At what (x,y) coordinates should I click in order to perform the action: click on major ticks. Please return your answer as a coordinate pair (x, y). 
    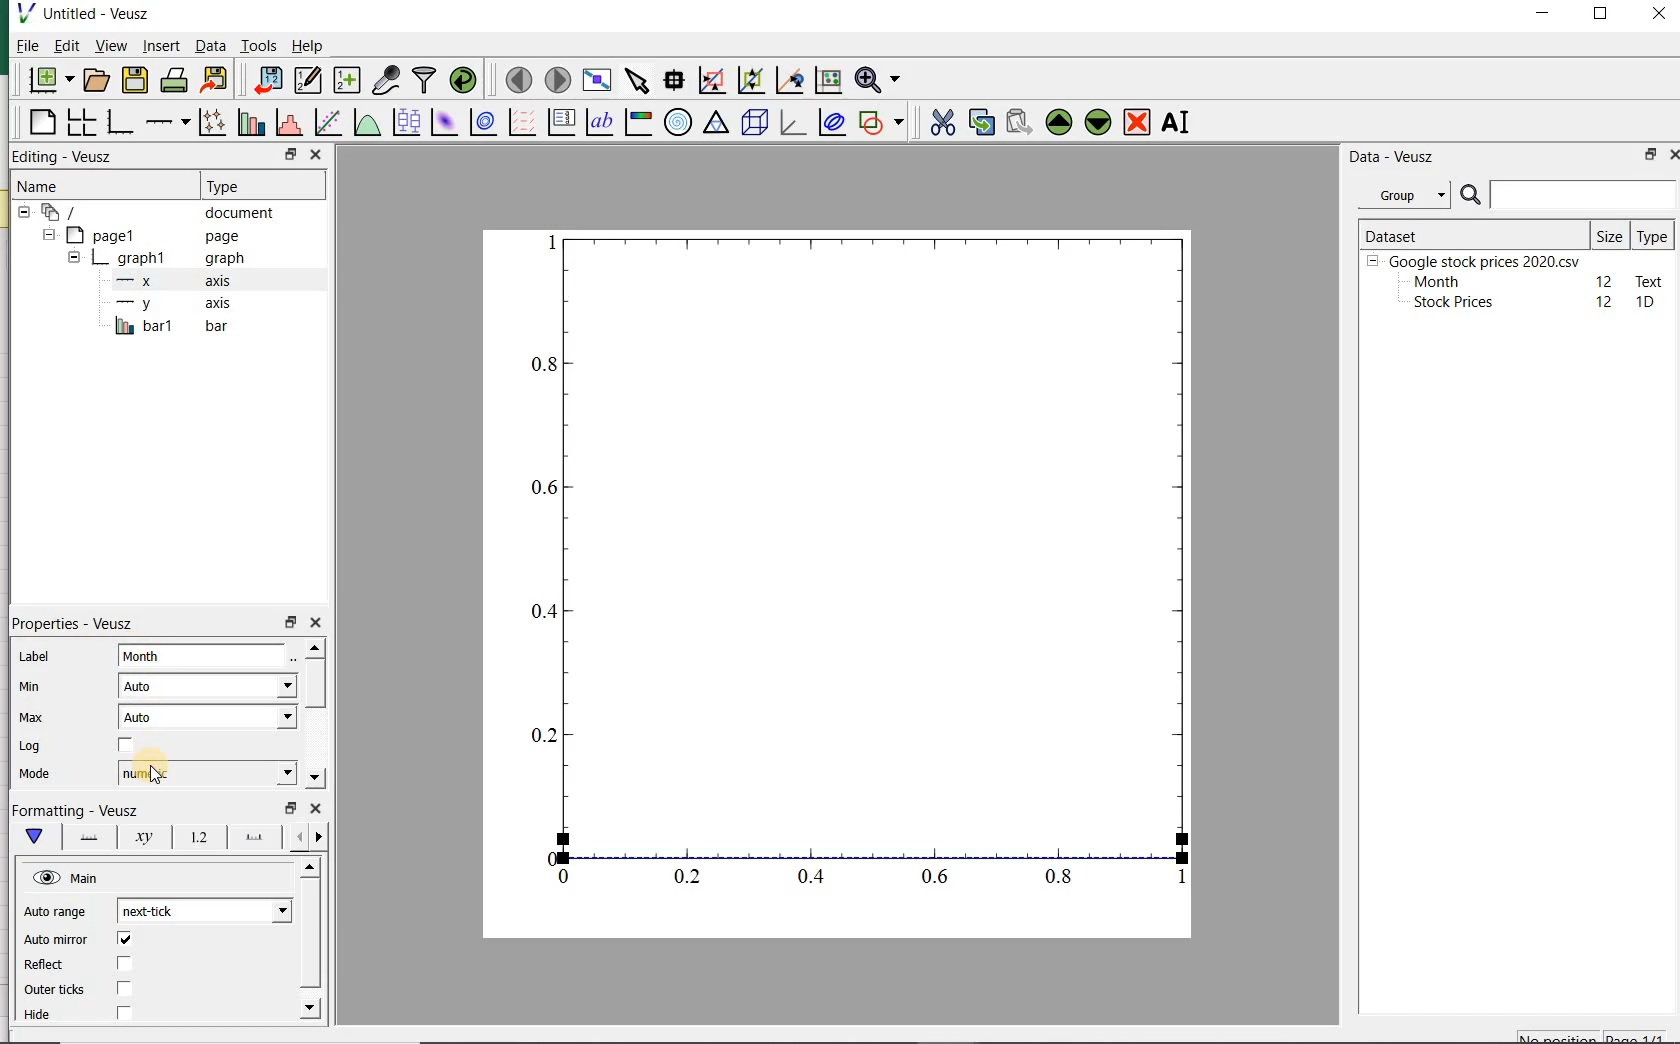
    Looking at the image, I should click on (251, 837).